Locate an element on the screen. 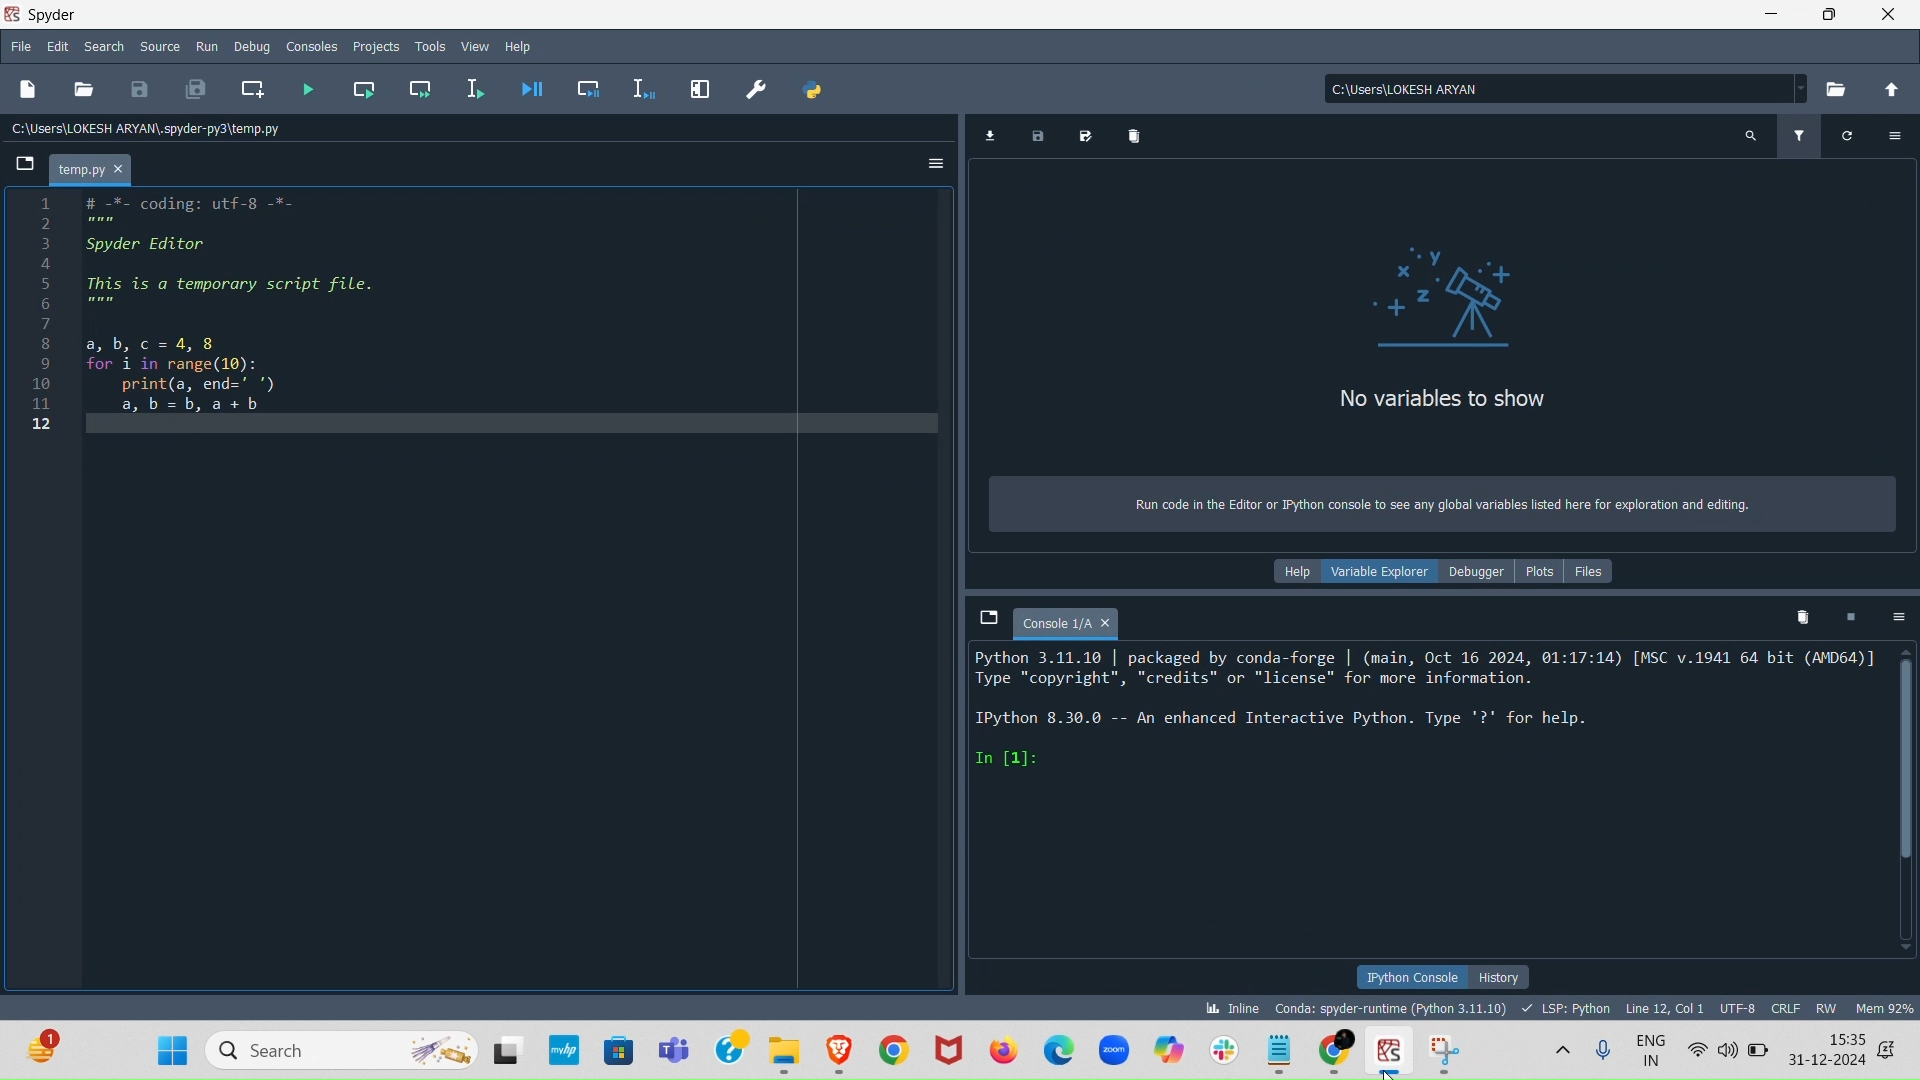  Browse tabs is located at coordinates (978, 615).